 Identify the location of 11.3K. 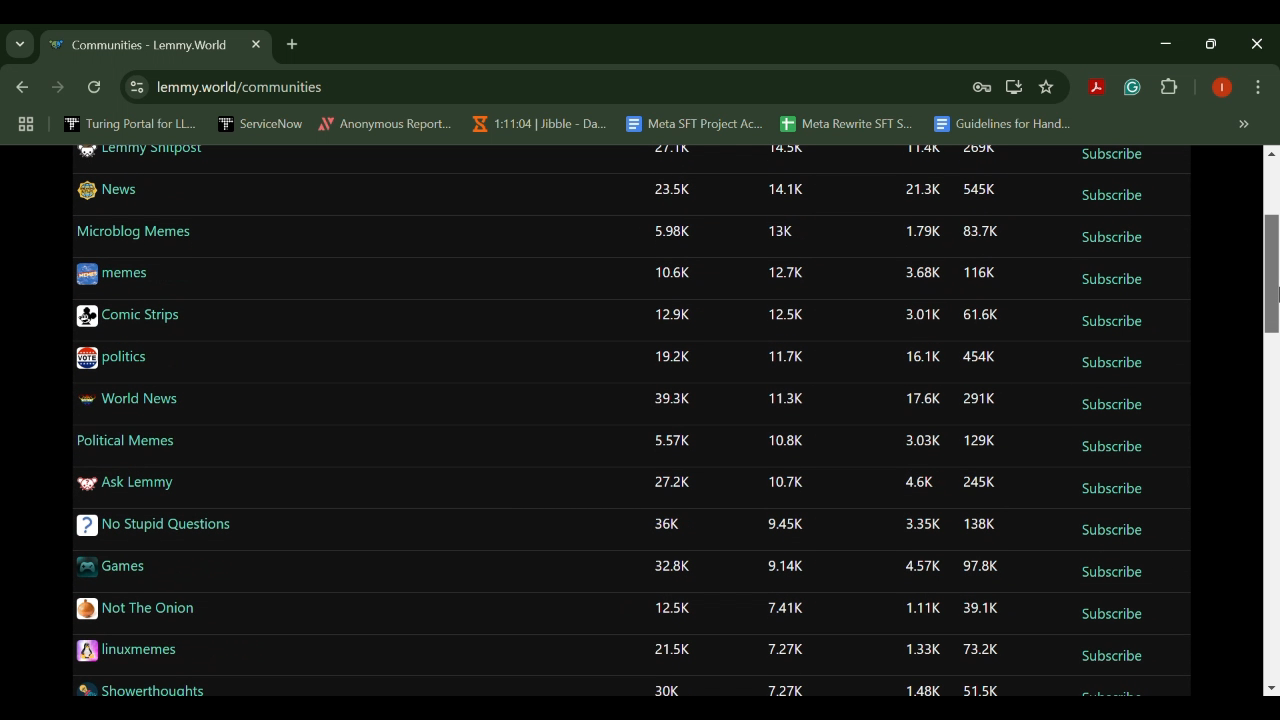
(786, 399).